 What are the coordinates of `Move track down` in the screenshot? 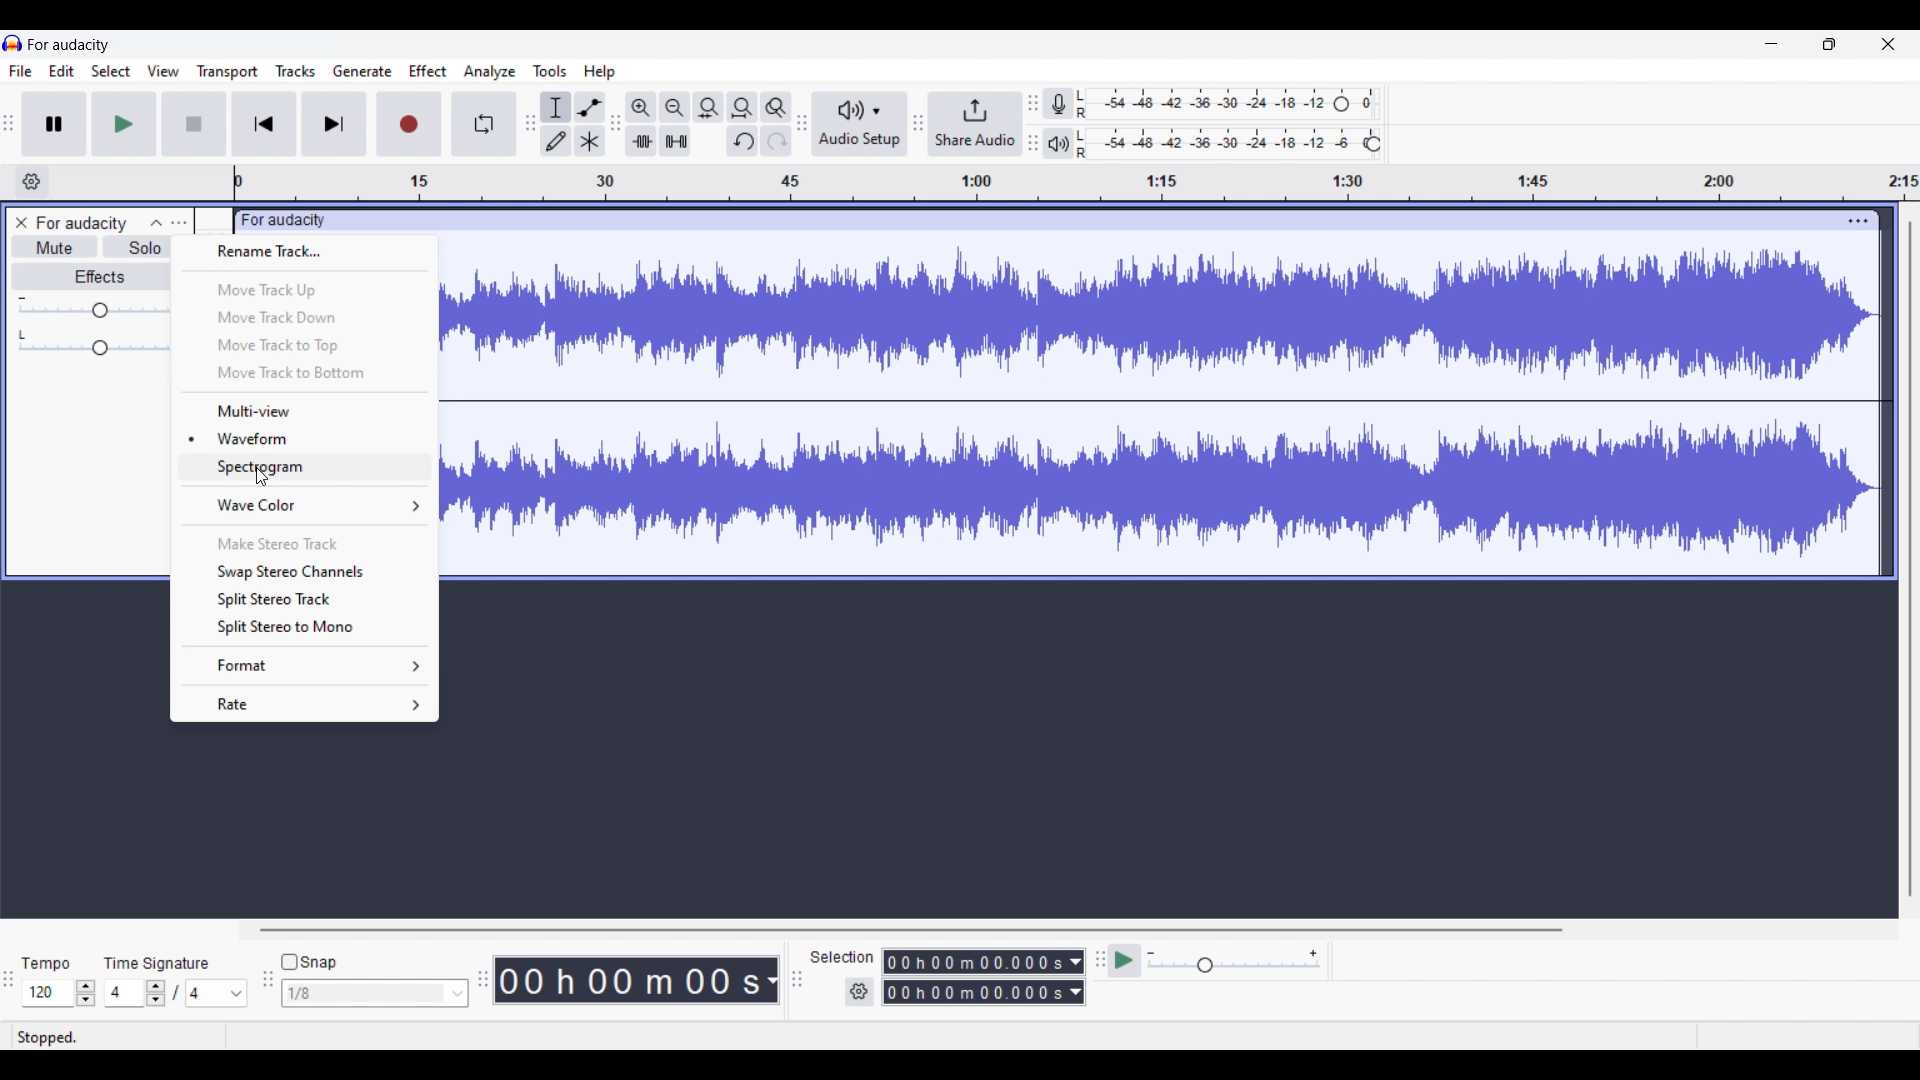 It's located at (306, 316).